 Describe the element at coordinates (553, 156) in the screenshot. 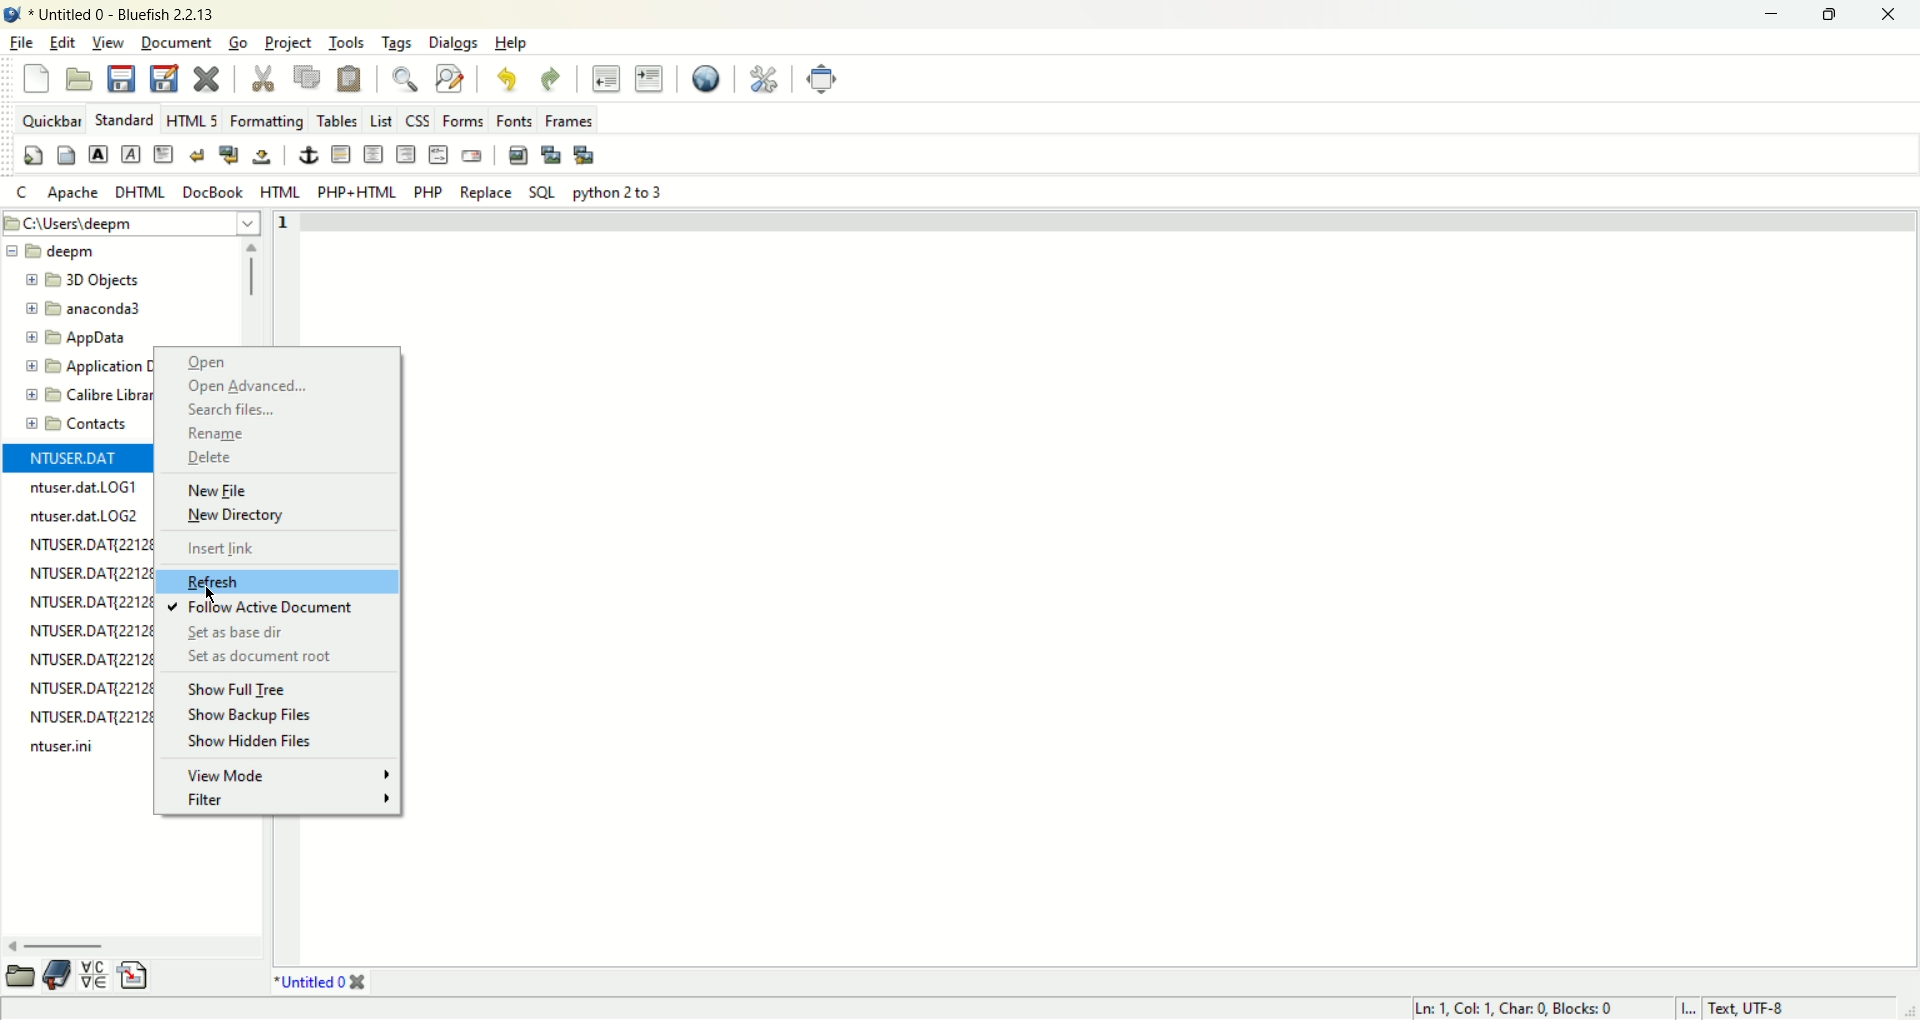

I see `insert thumbnail` at that location.